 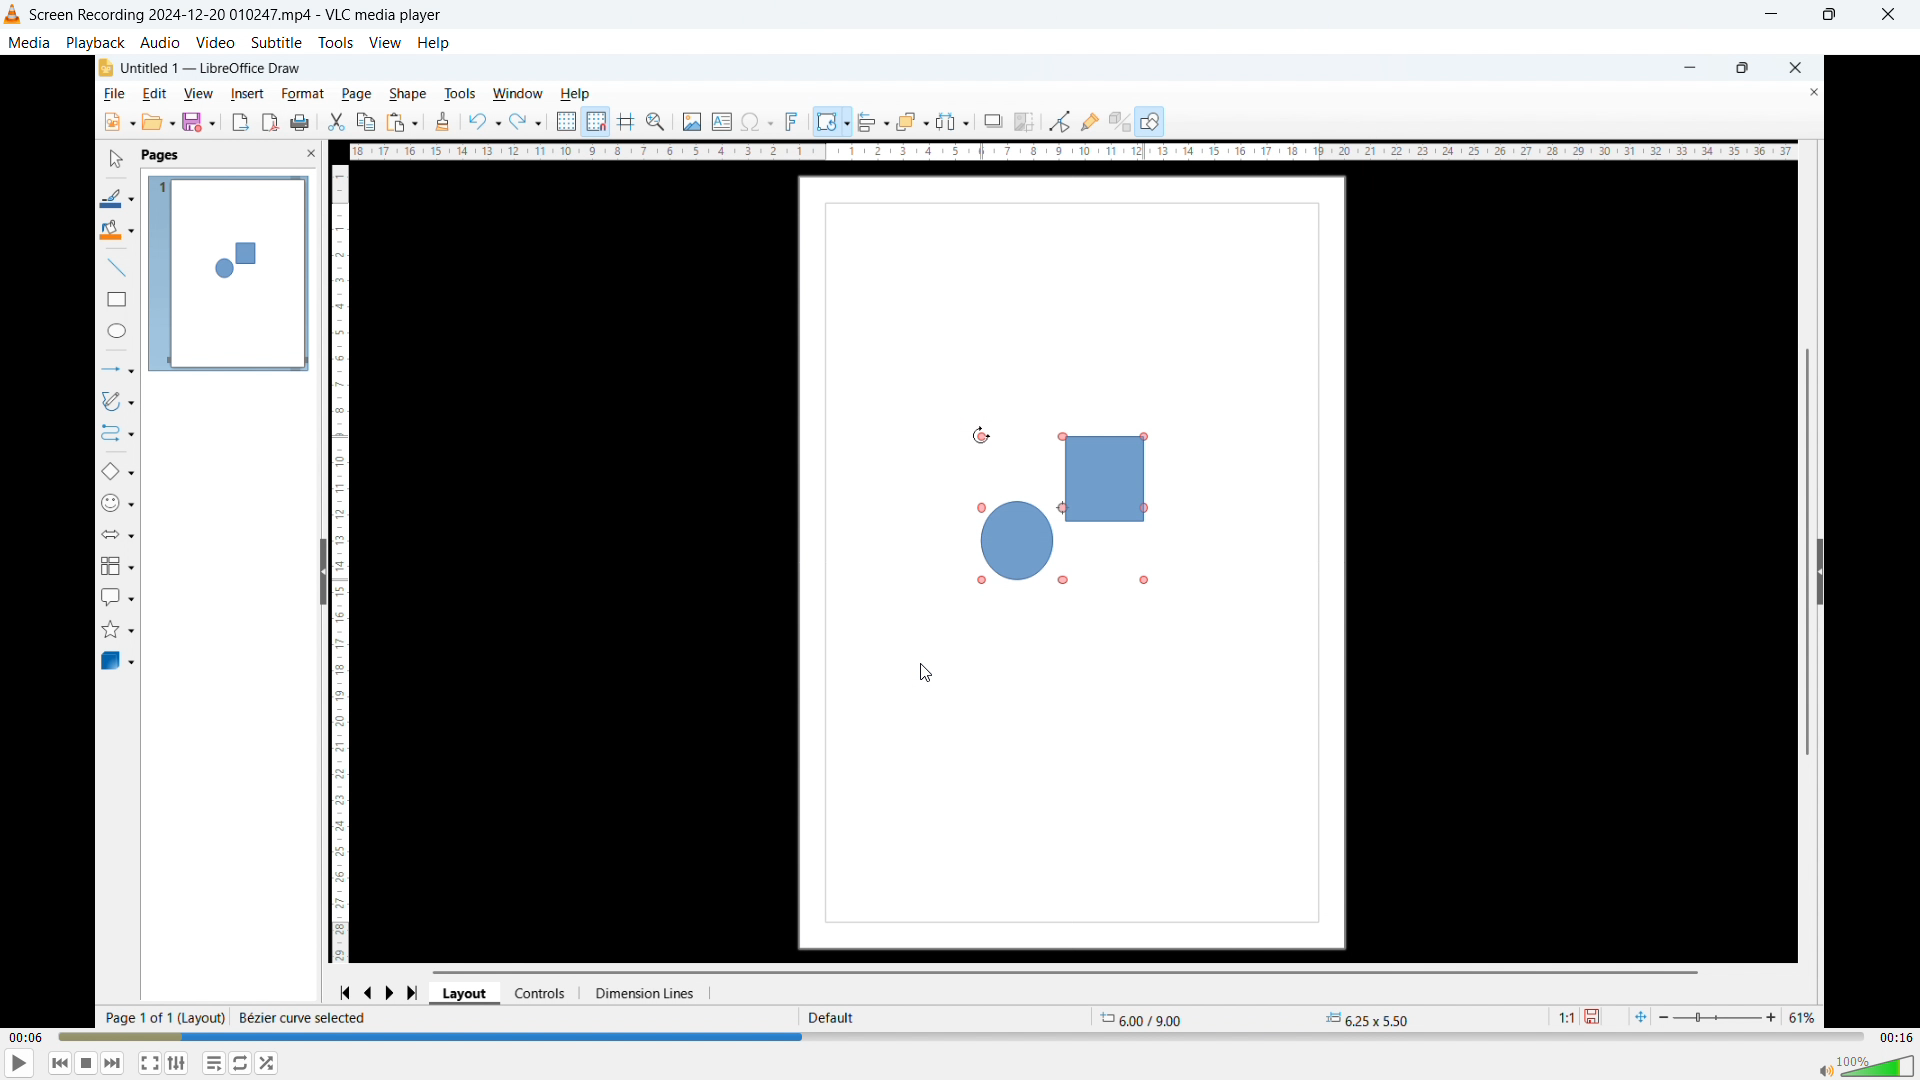 I want to click on cursor , so click(x=923, y=673).